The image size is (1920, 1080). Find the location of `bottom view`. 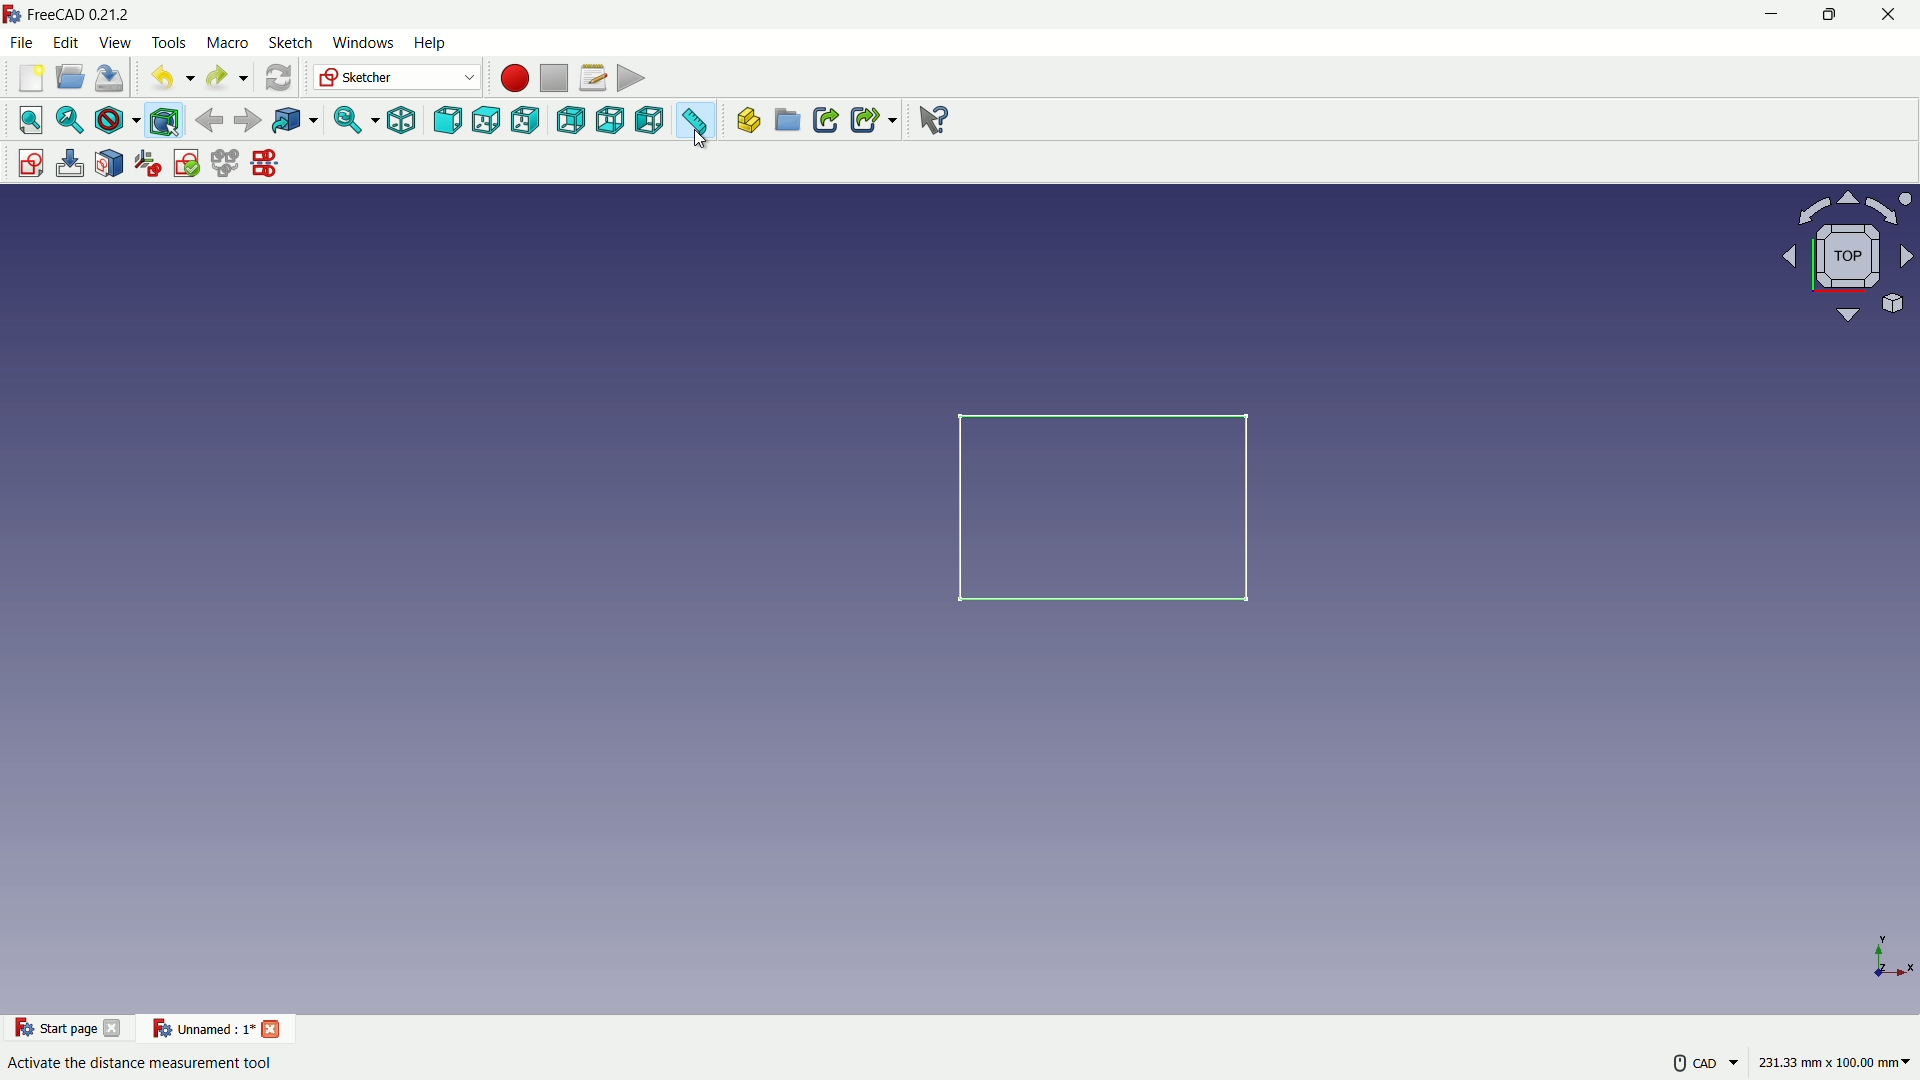

bottom view is located at coordinates (611, 122).